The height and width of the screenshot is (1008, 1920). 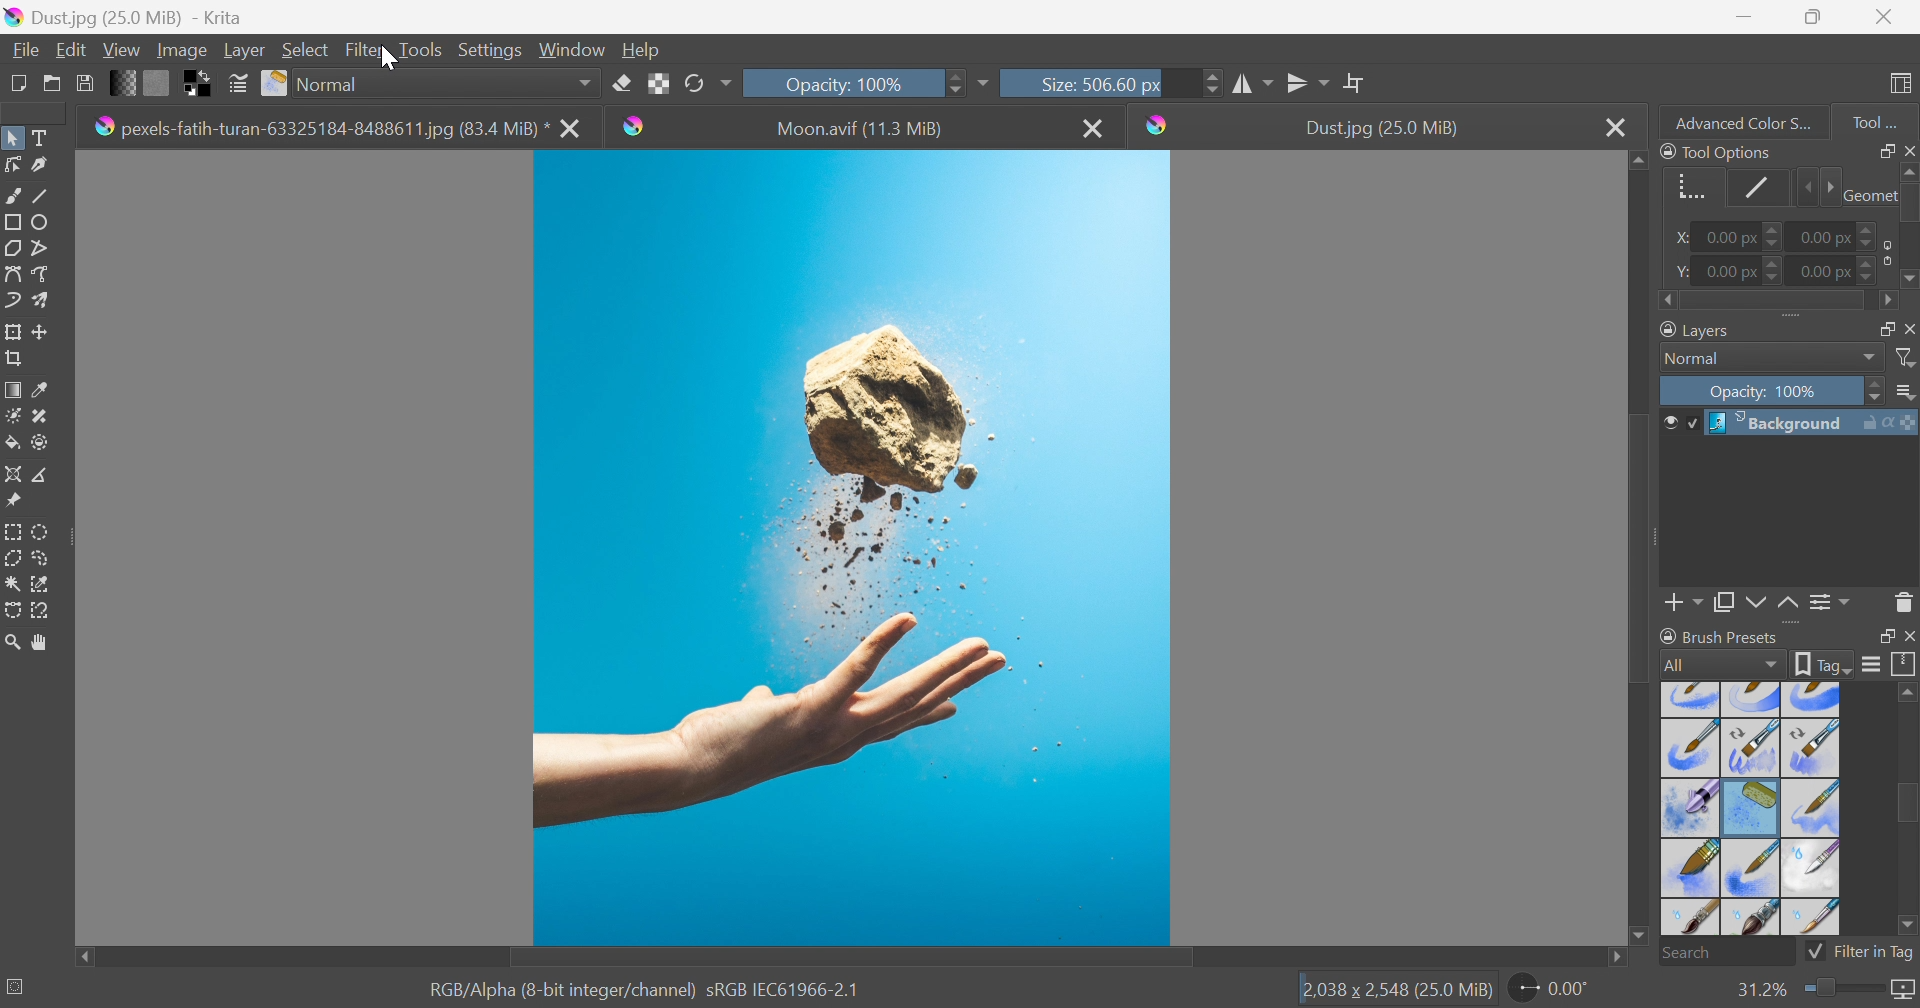 What do you see at coordinates (1698, 359) in the screenshot?
I see `Normal` at bounding box center [1698, 359].